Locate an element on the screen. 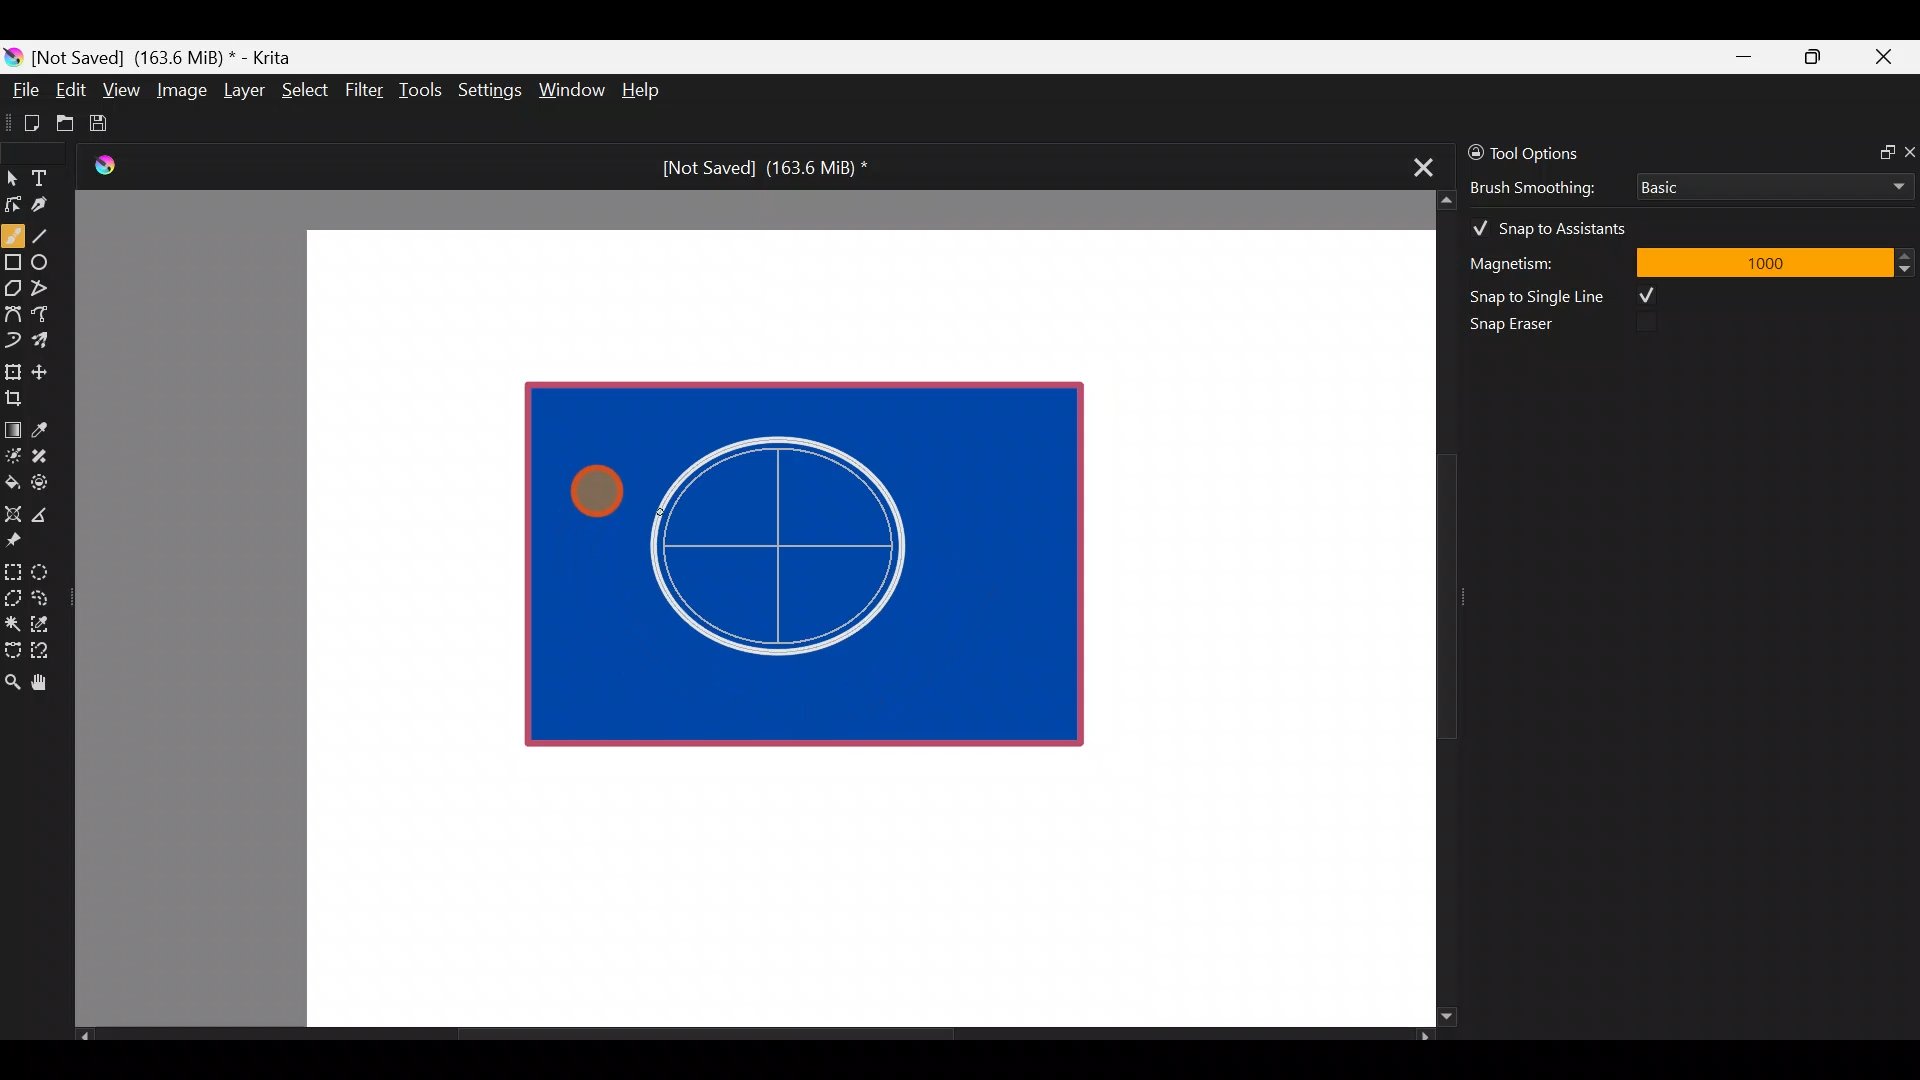 The image size is (1920, 1080). Snap to assistants is located at coordinates (1559, 224).